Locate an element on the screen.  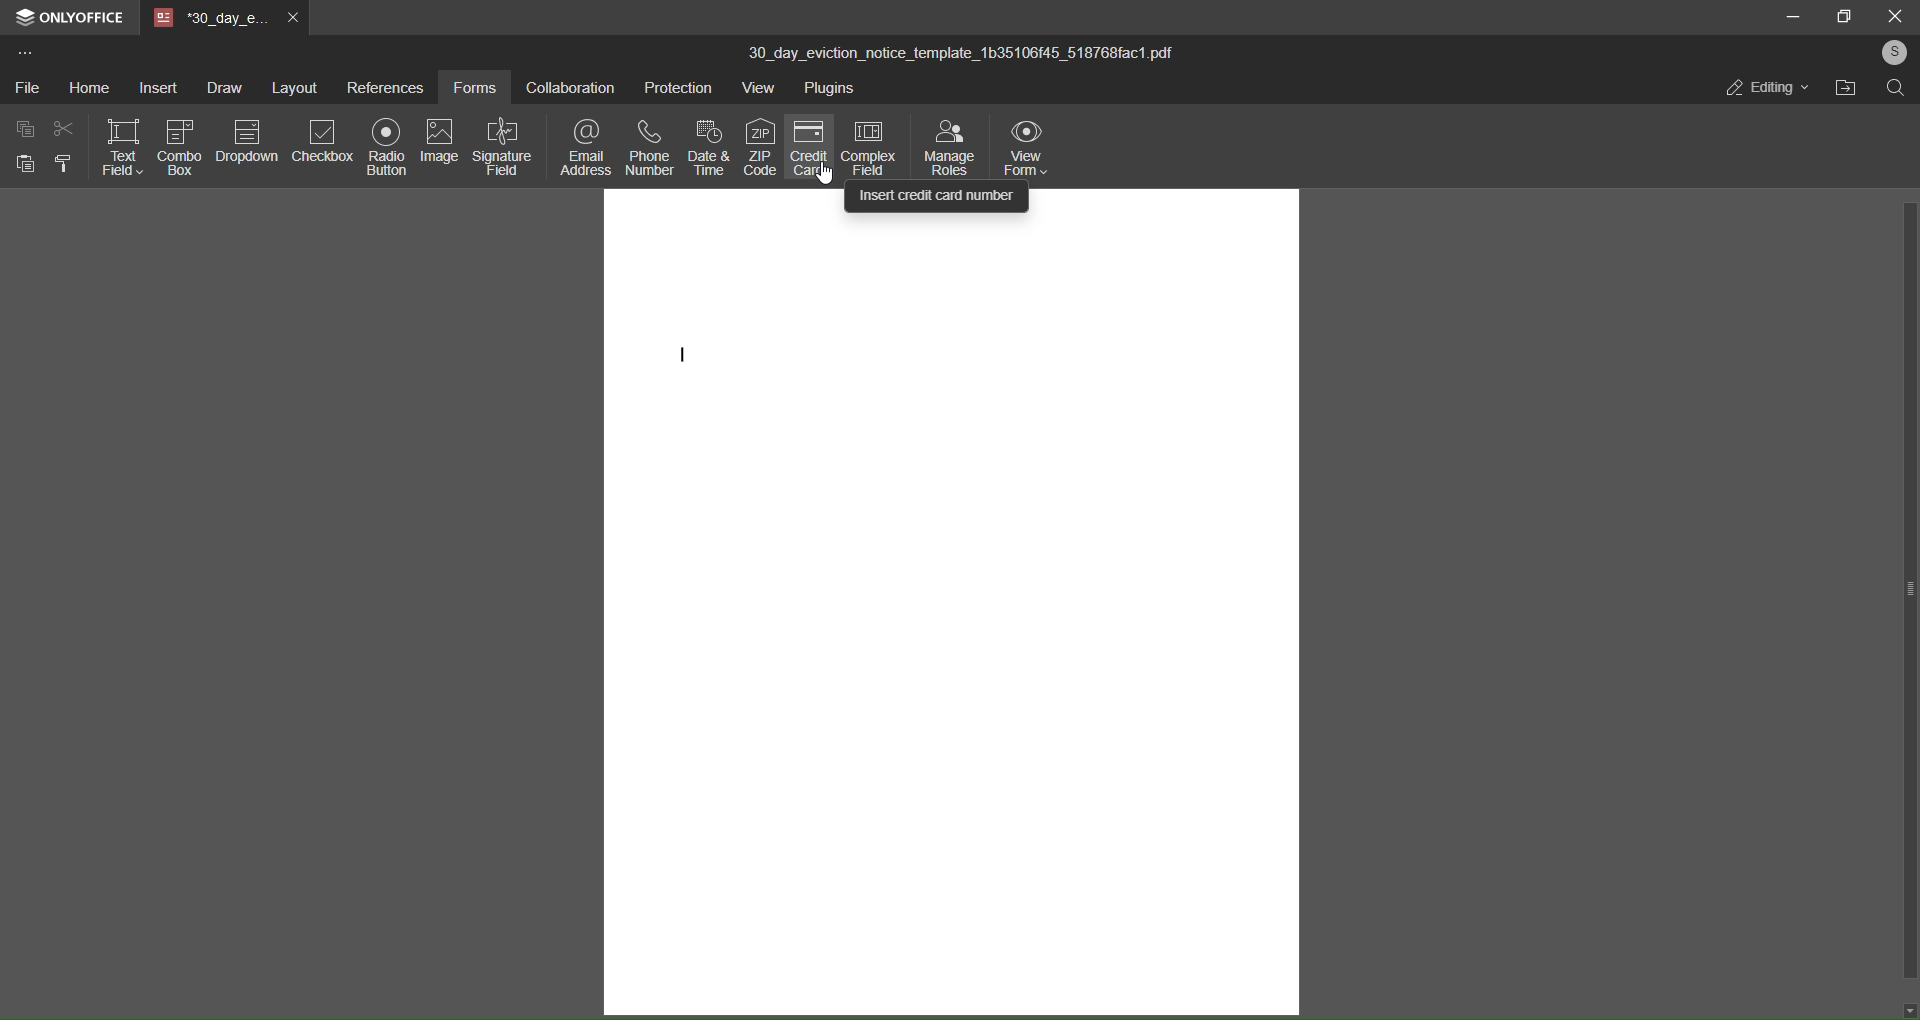
phone number is located at coordinates (647, 147).